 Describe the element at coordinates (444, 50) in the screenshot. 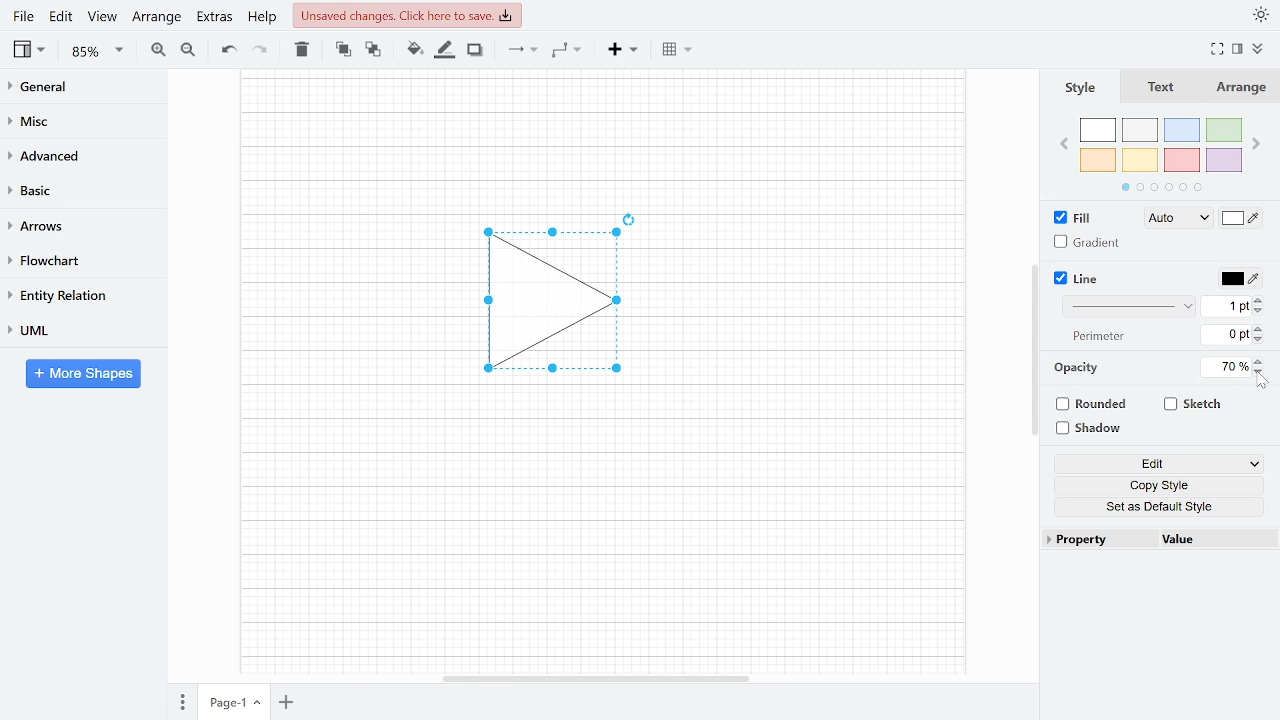

I see `Fill line` at that location.